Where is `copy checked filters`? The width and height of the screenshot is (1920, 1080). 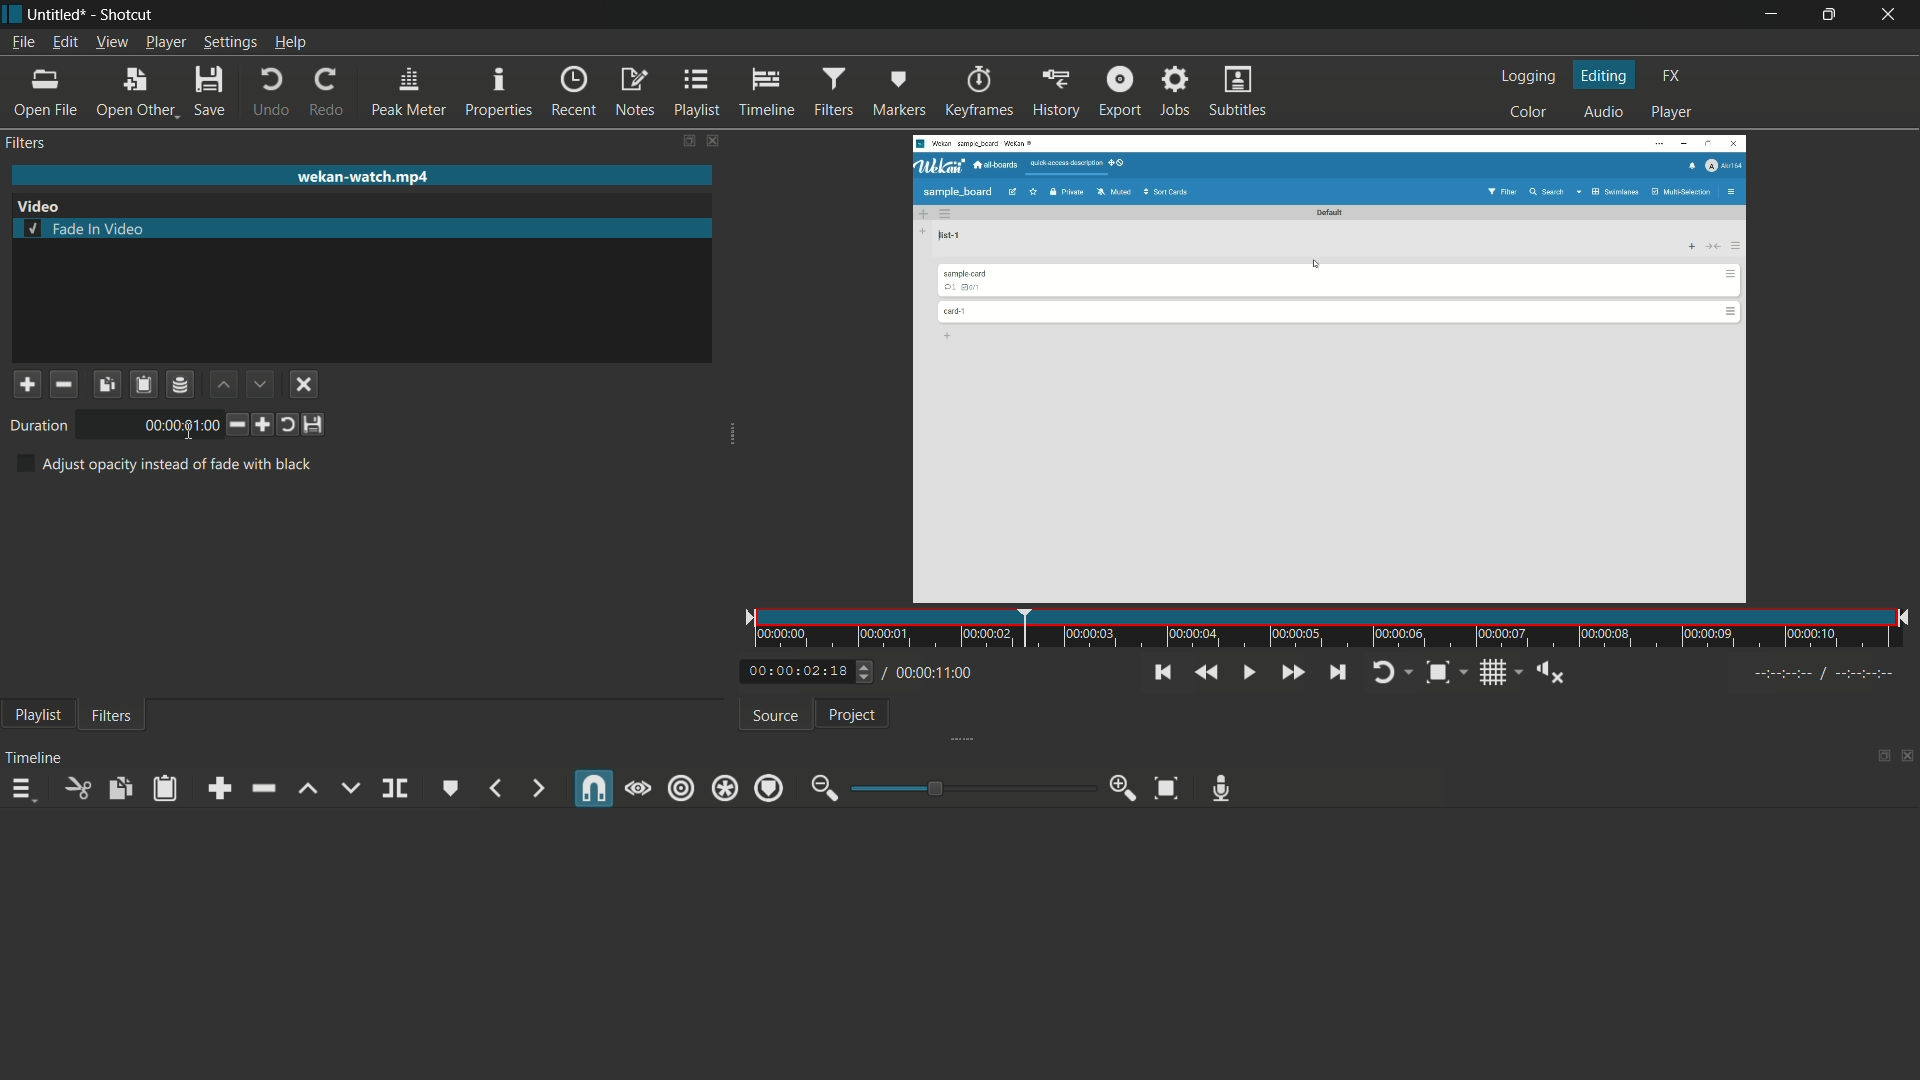 copy checked filters is located at coordinates (119, 788).